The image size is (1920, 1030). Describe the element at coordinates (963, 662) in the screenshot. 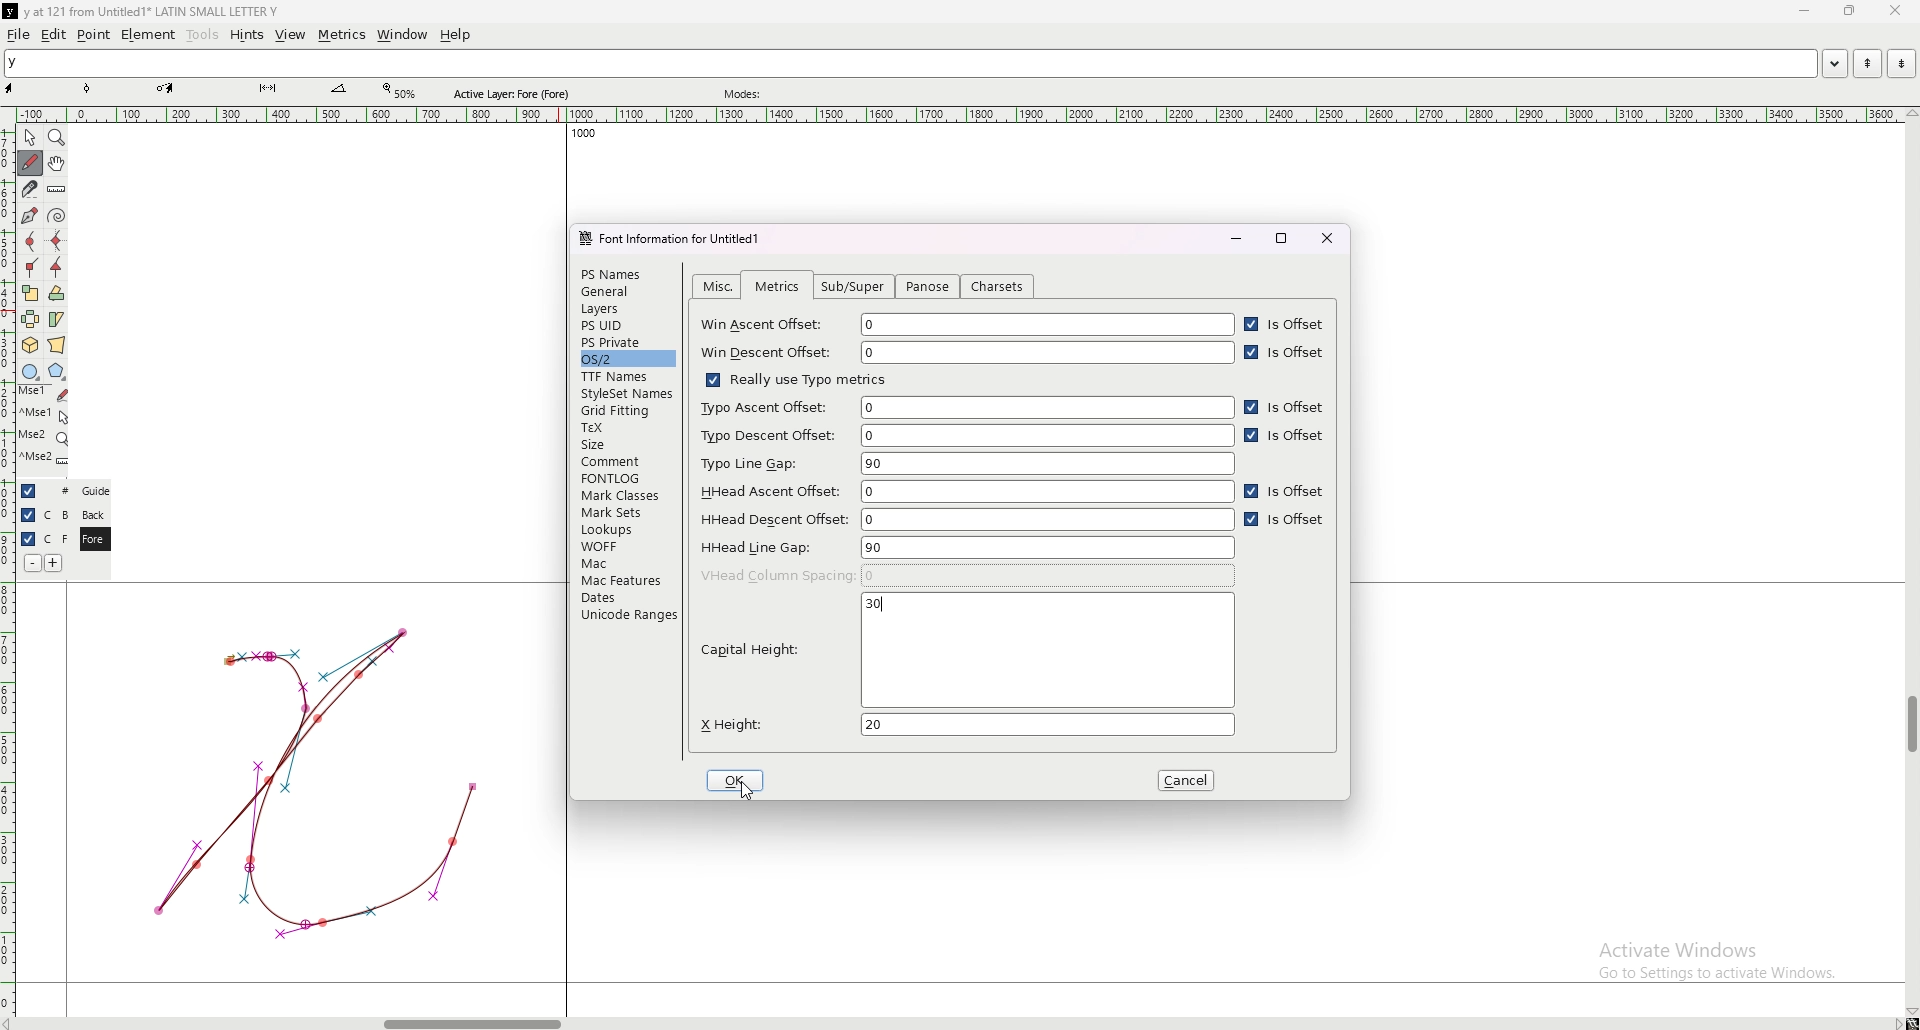

I see `capital height` at that location.